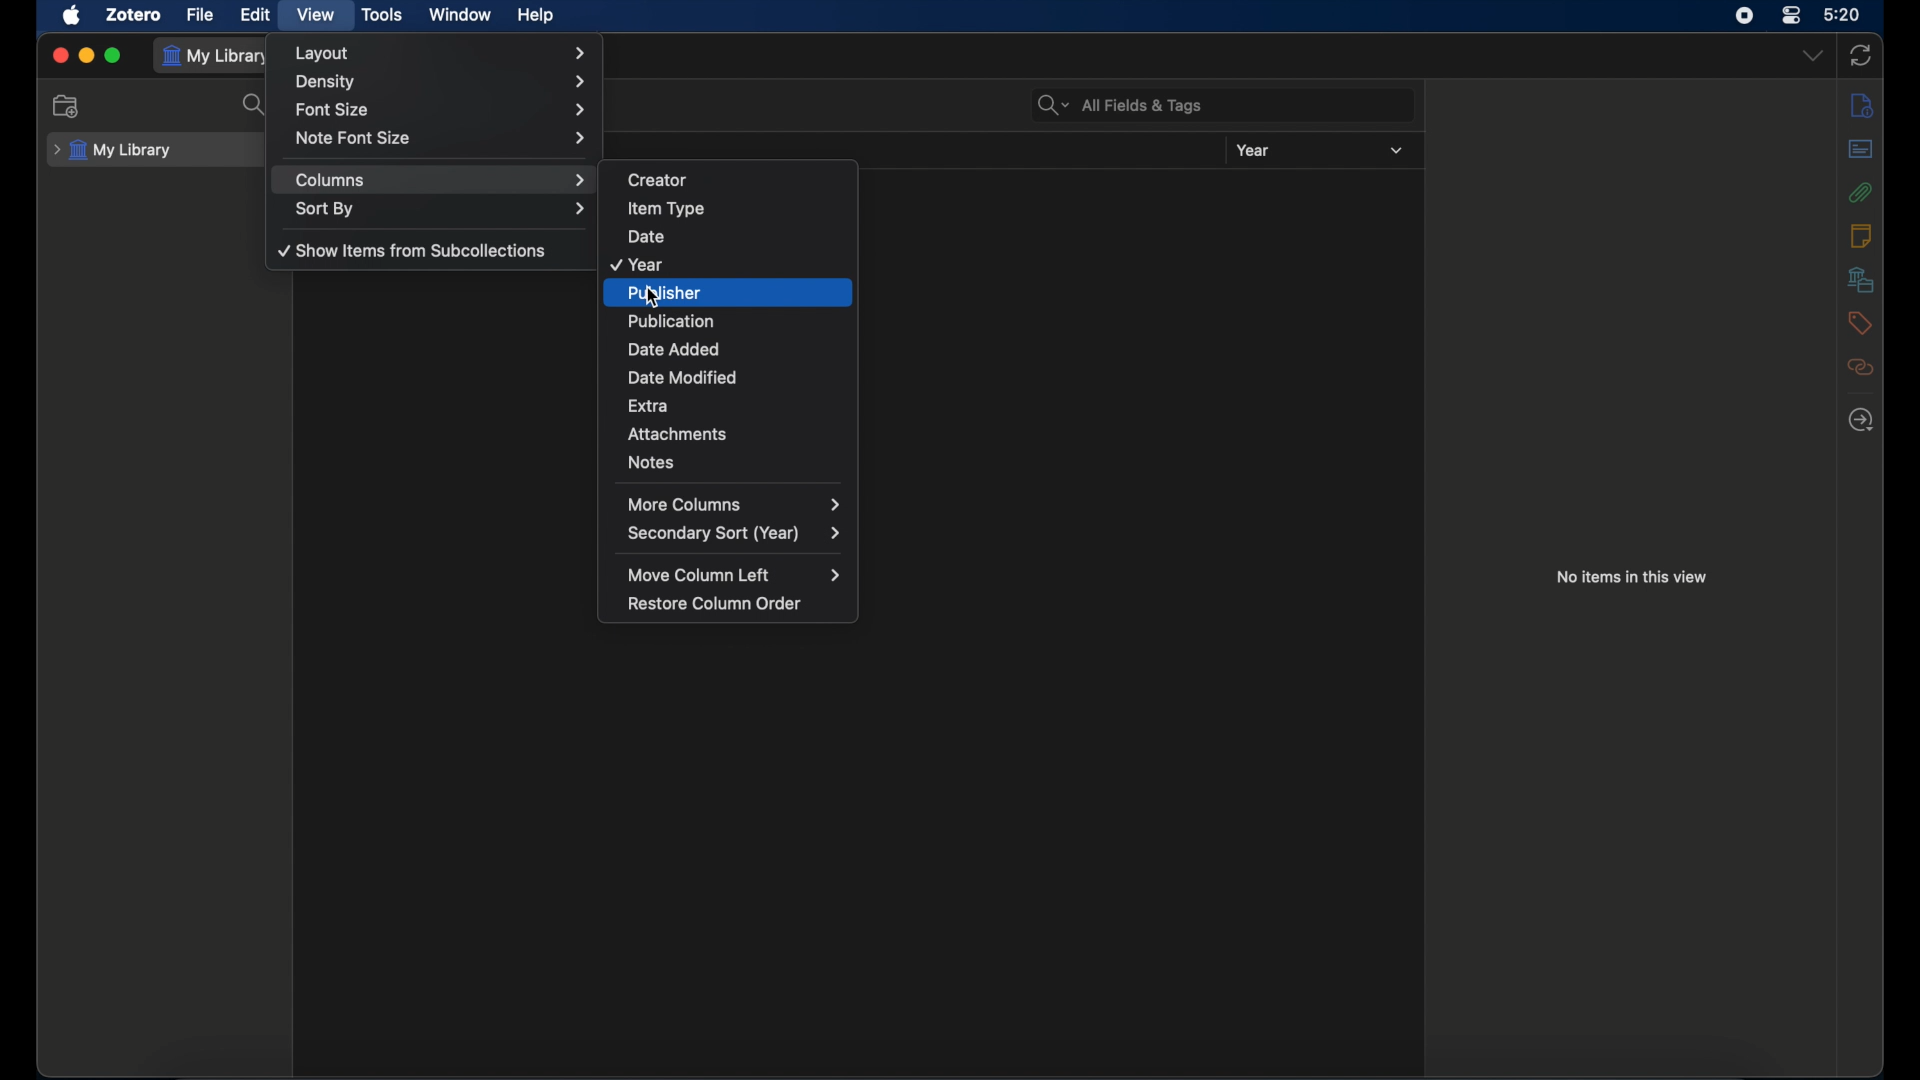 The width and height of the screenshot is (1920, 1080). What do you see at coordinates (739, 402) in the screenshot?
I see `extra` at bounding box center [739, 402].